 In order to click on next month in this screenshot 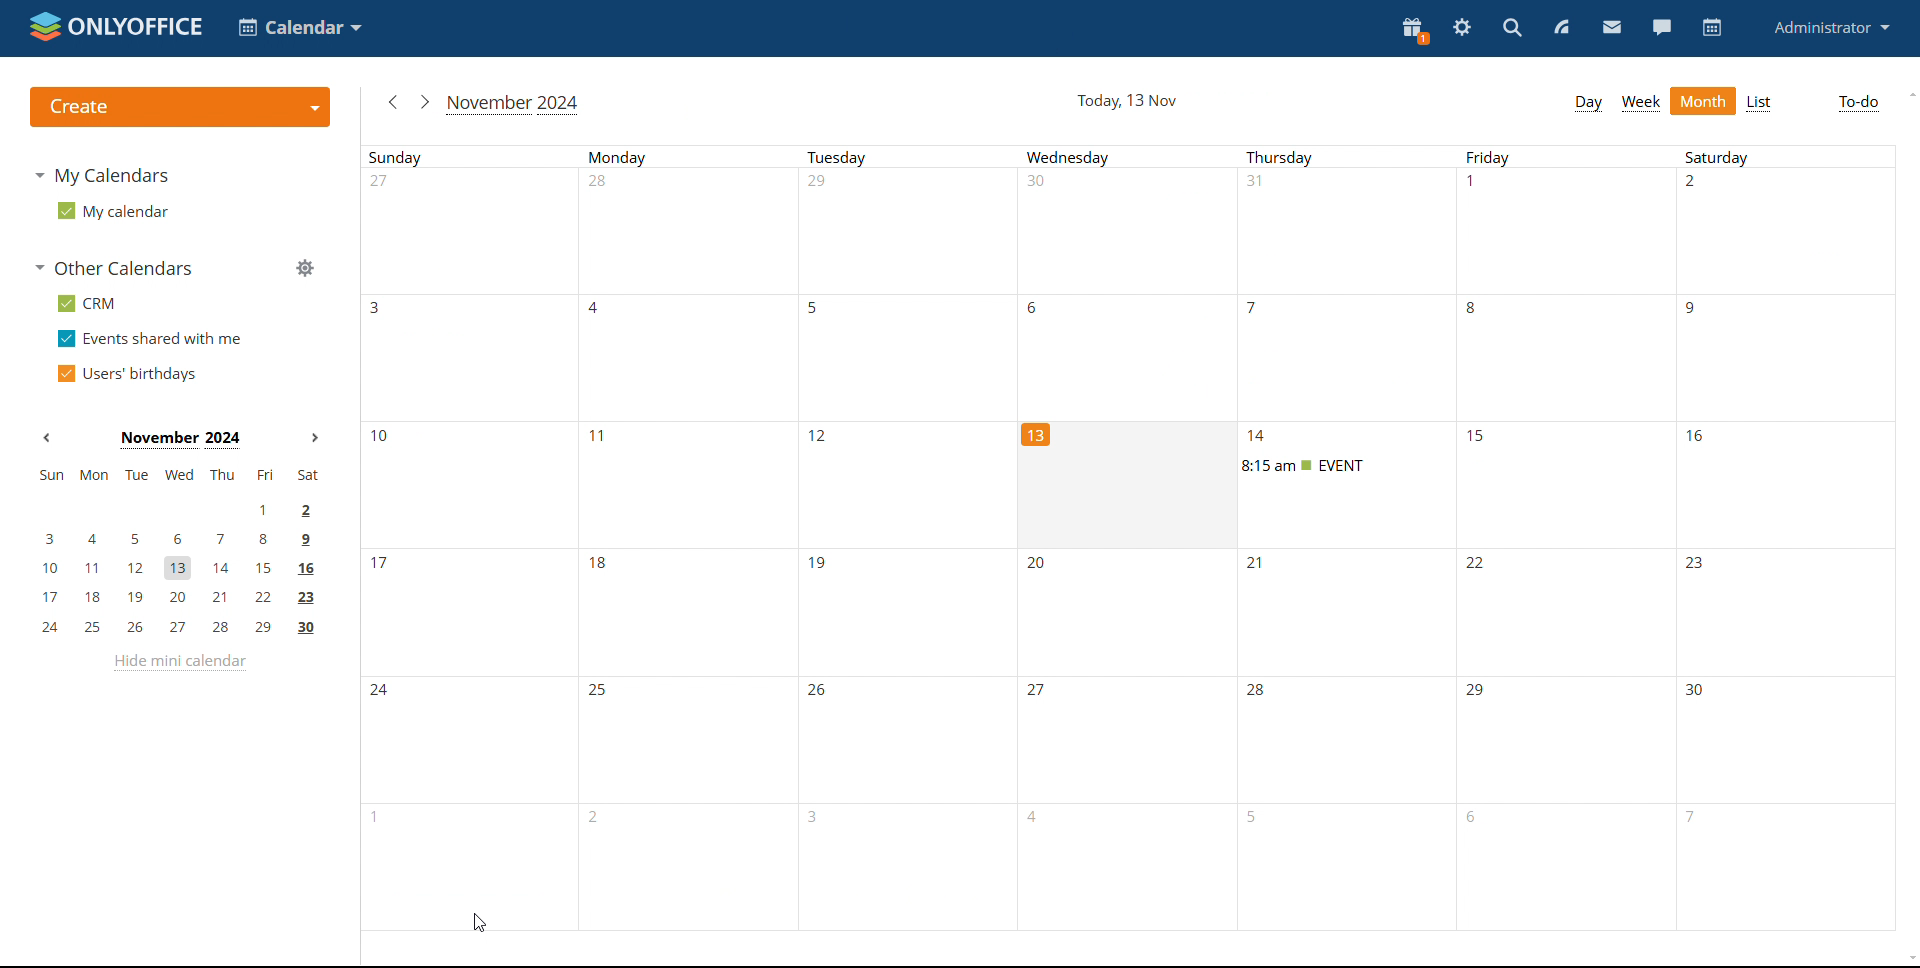, I will do `click(424, 102)`.